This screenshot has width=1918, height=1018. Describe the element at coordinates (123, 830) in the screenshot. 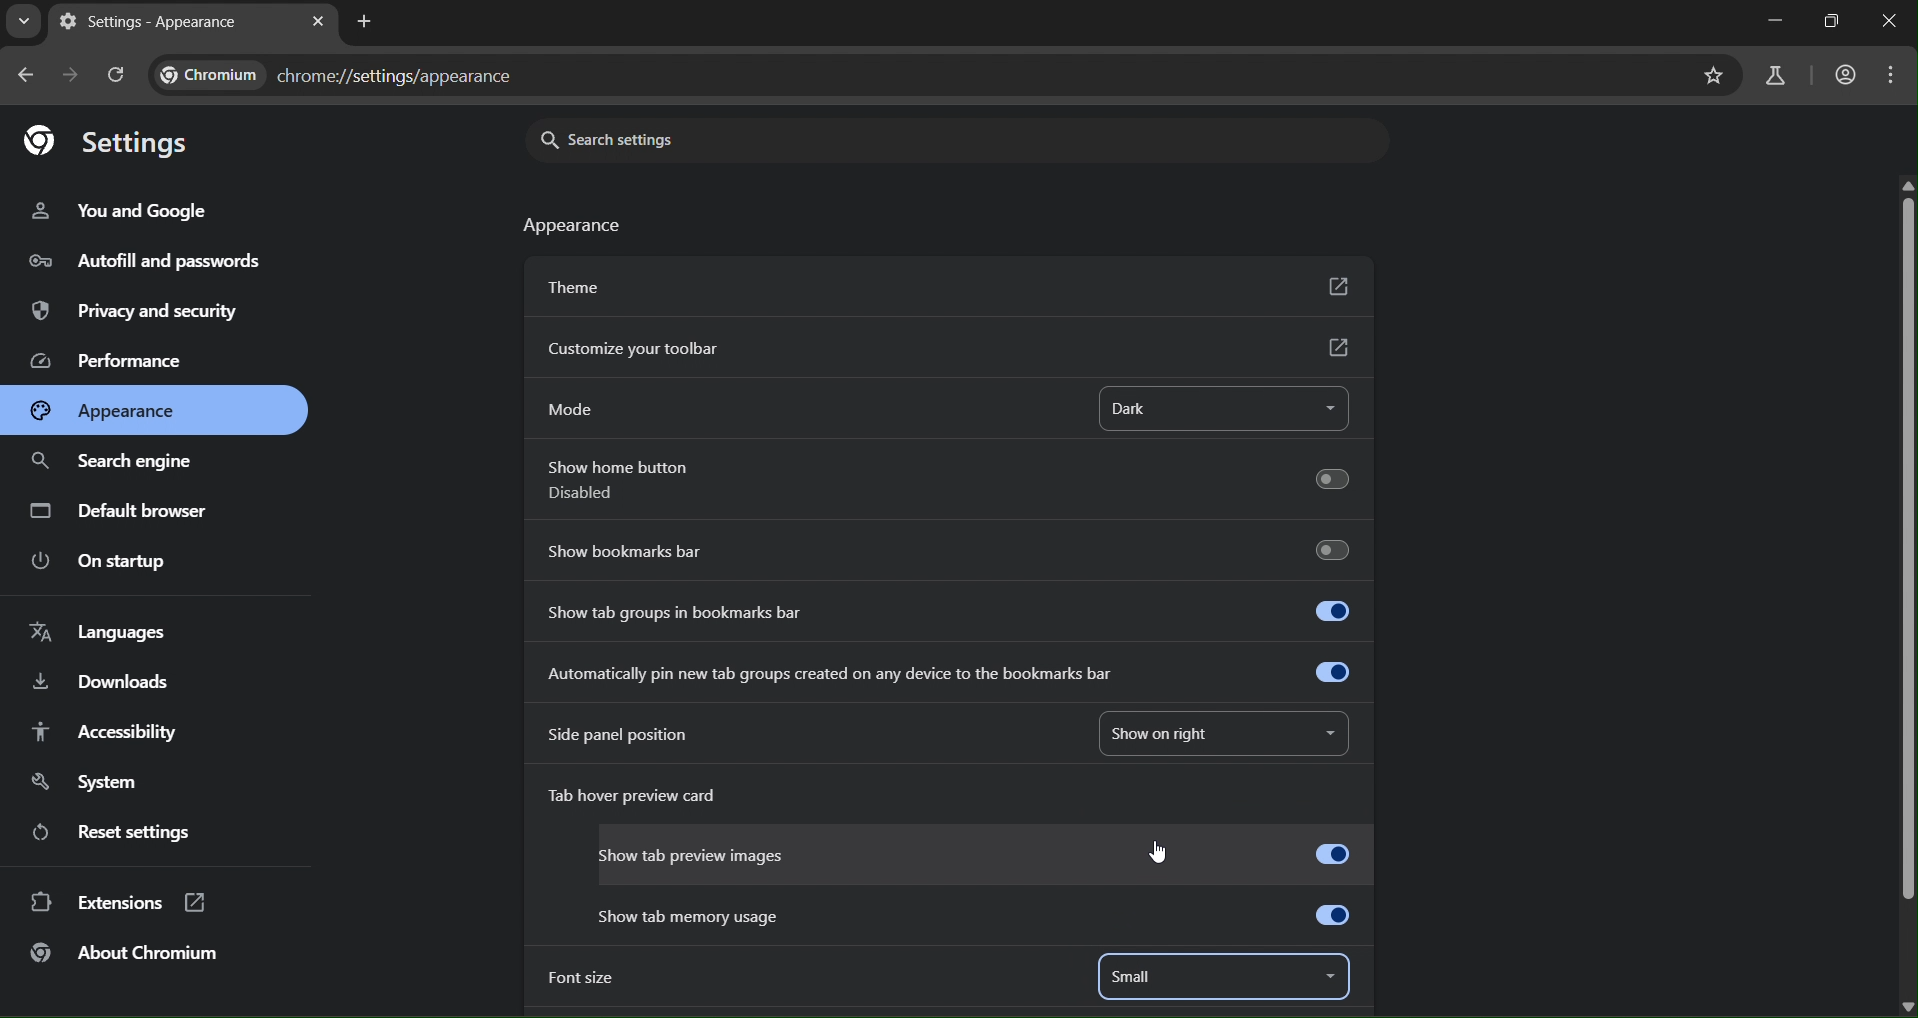

I see `reset settings` at that location.